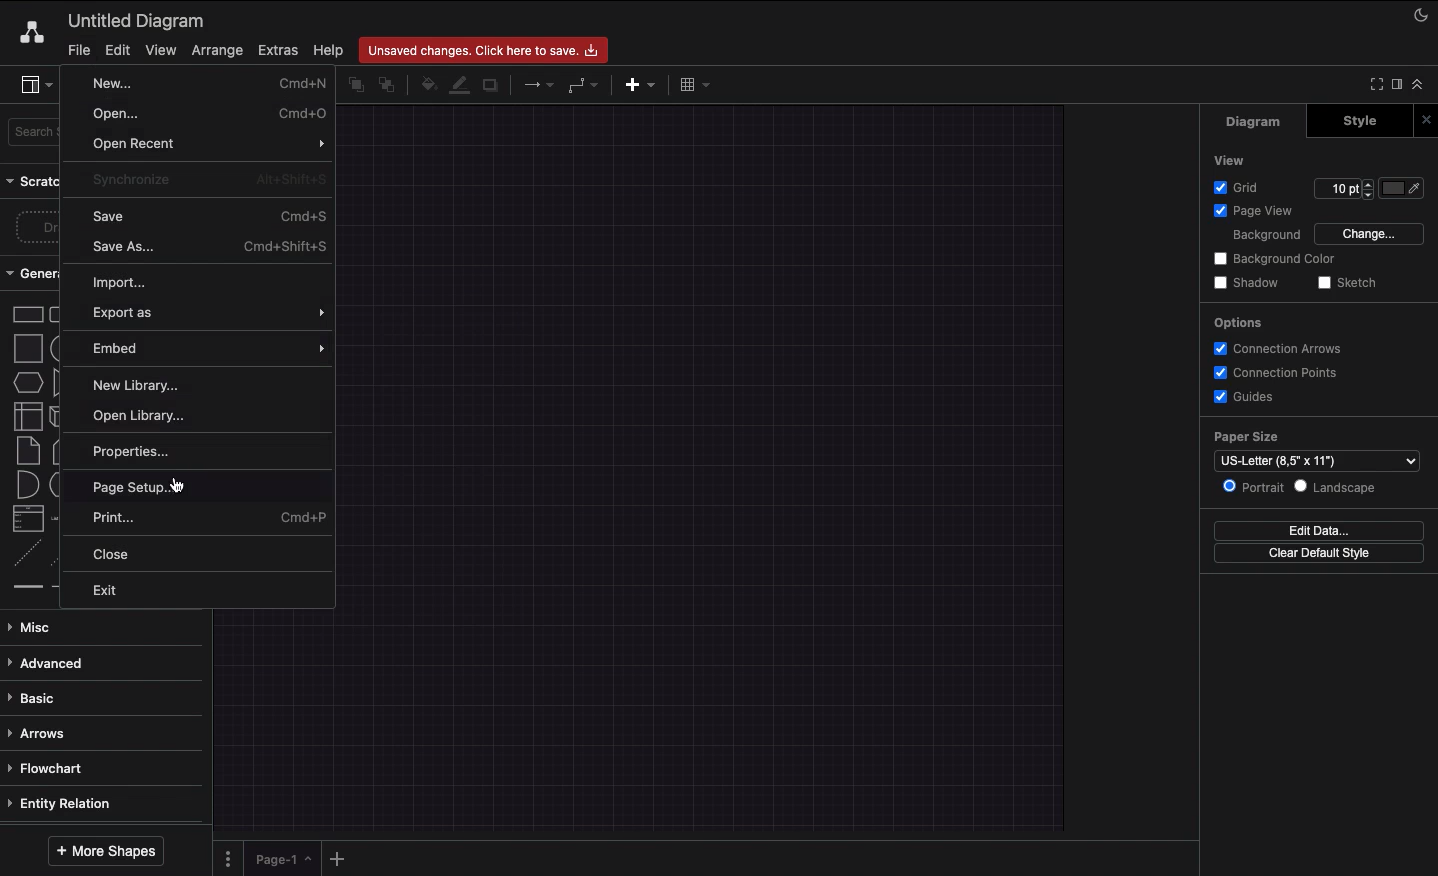  I want to click on Save as, so click(208, 245).